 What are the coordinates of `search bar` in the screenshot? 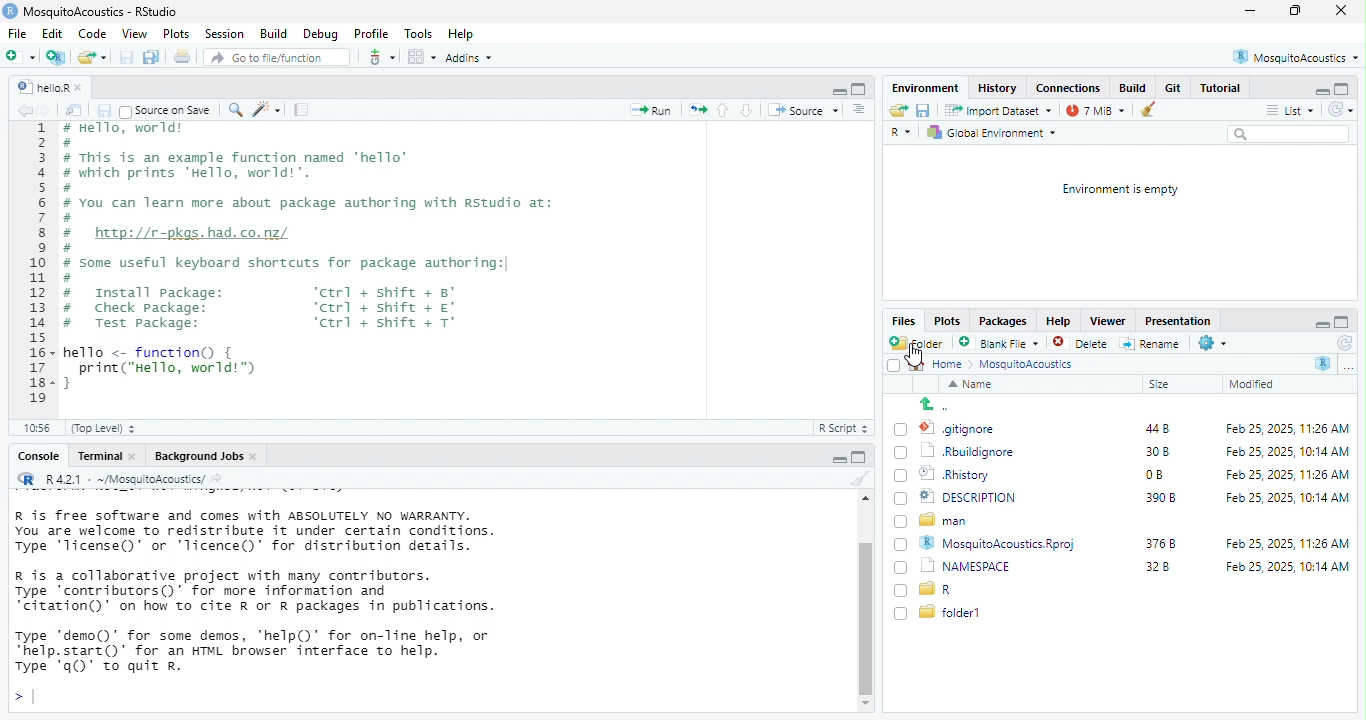 It's located at (1290, 136).